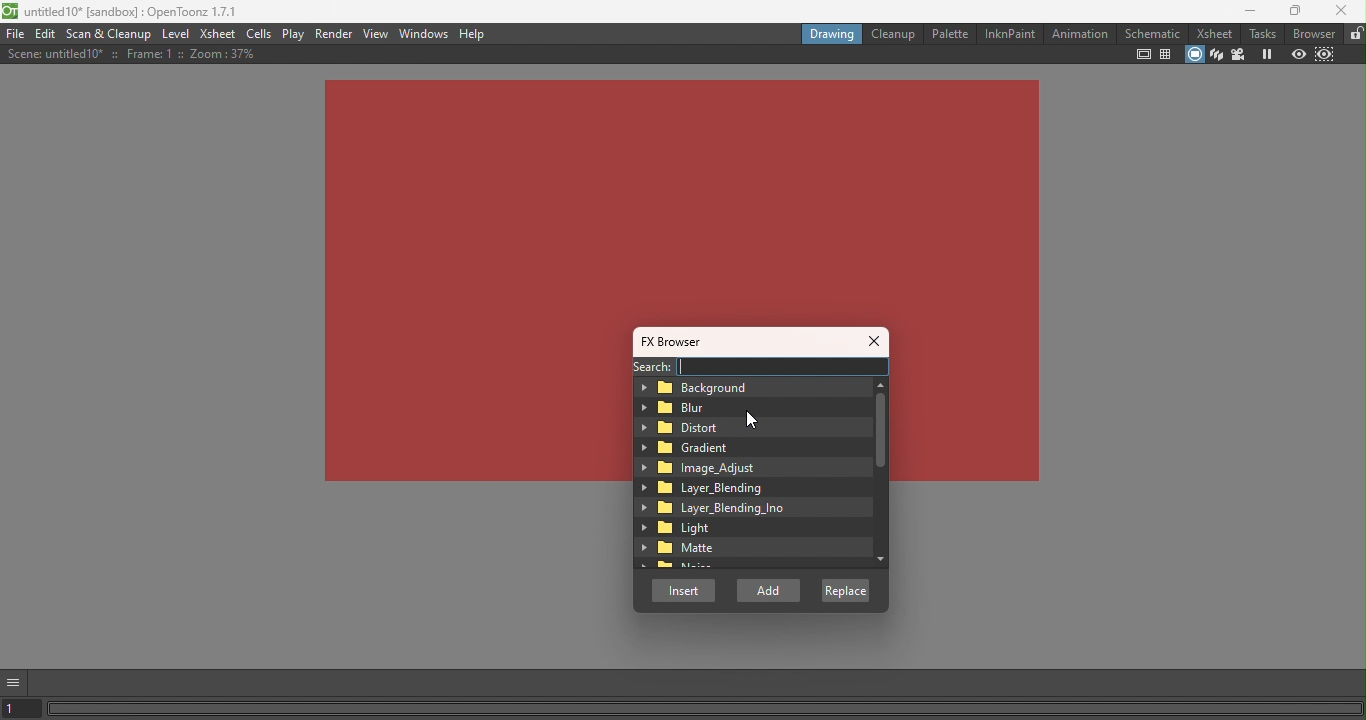  I want to click on Edit, so click(47, 35).